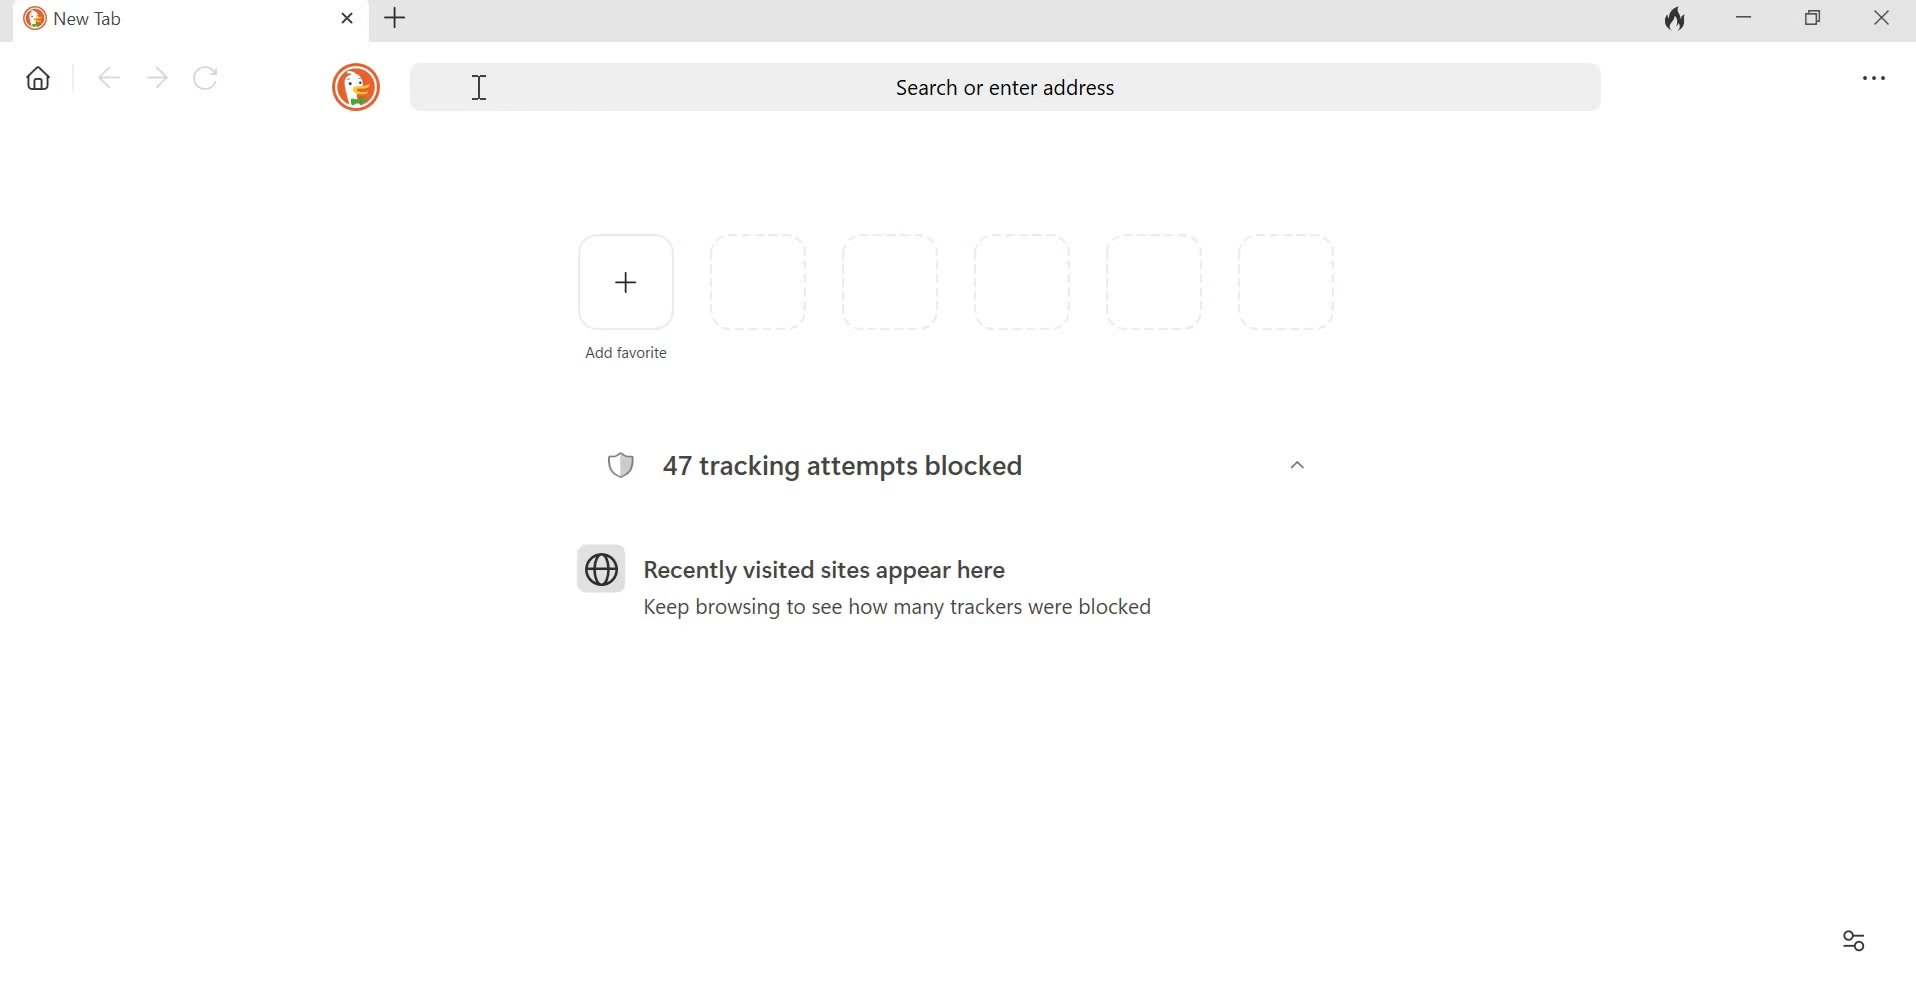  I want to click on 47 tracking attempts blocked, so click(840, 460).